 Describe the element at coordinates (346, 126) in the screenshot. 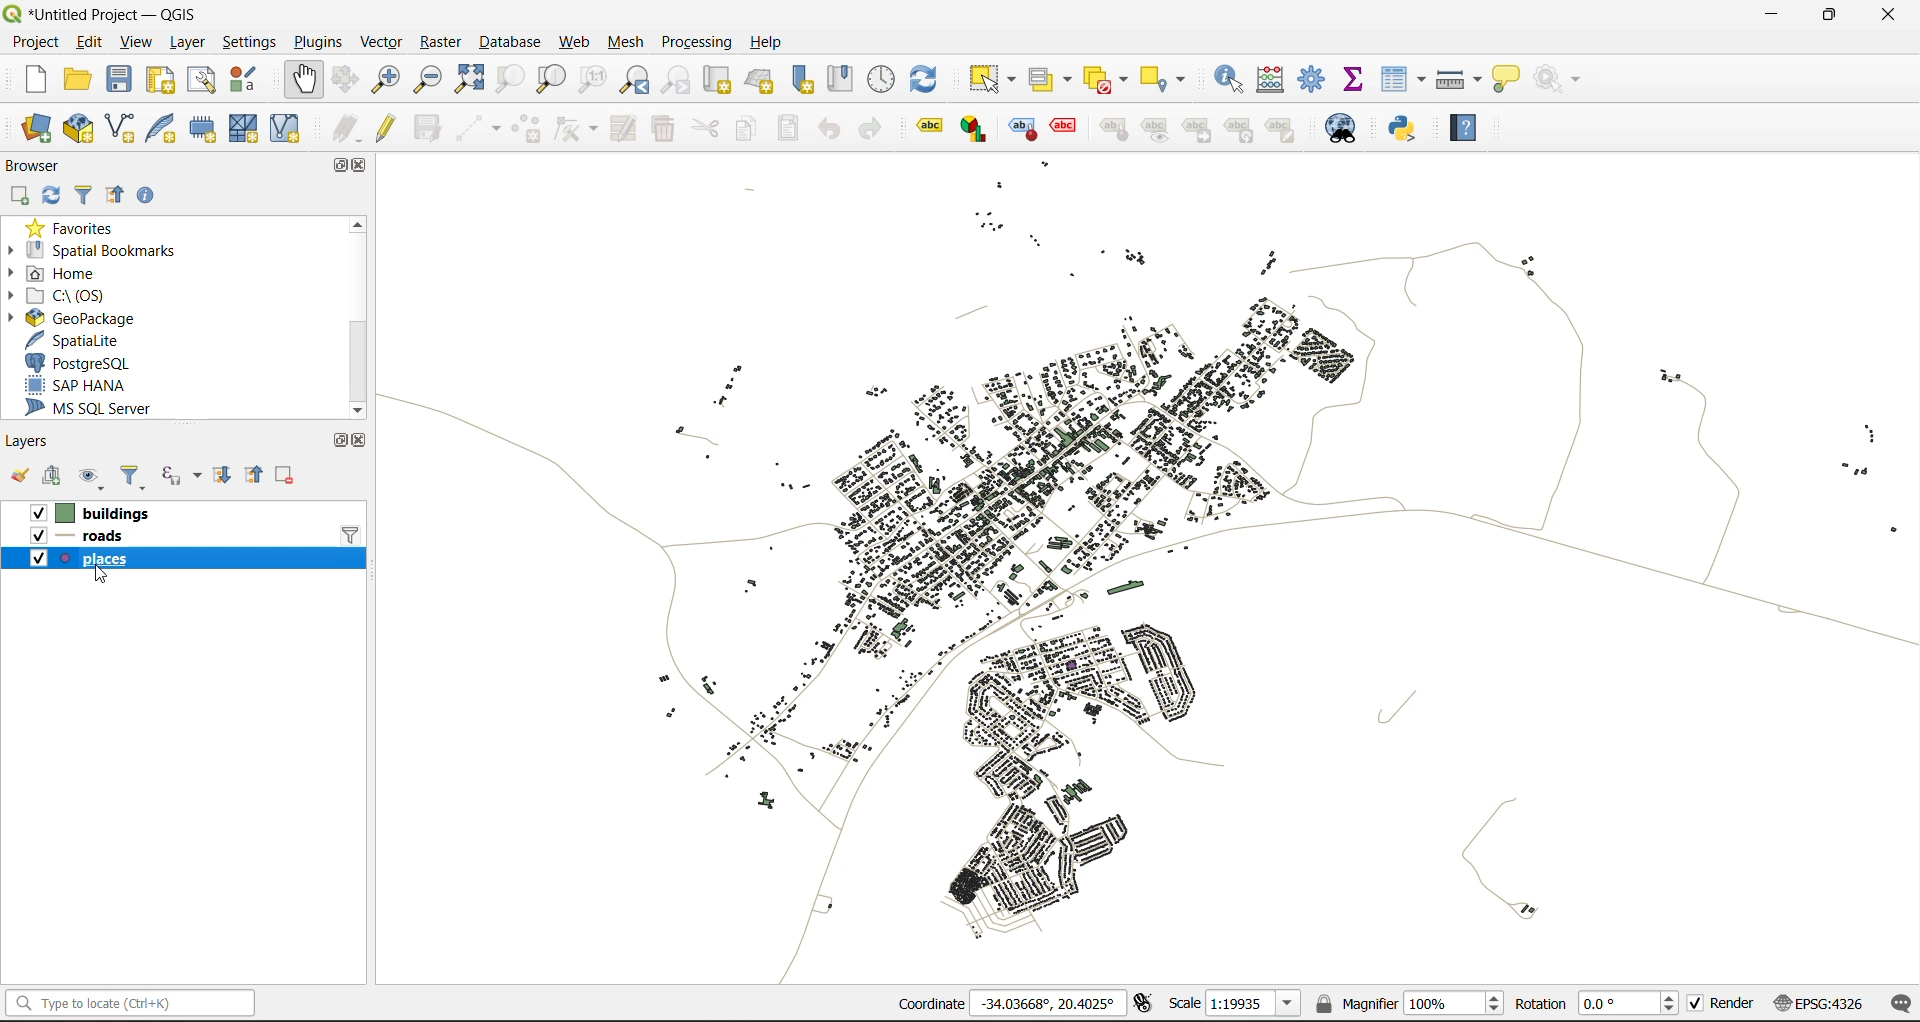

I see `edits` at that location.